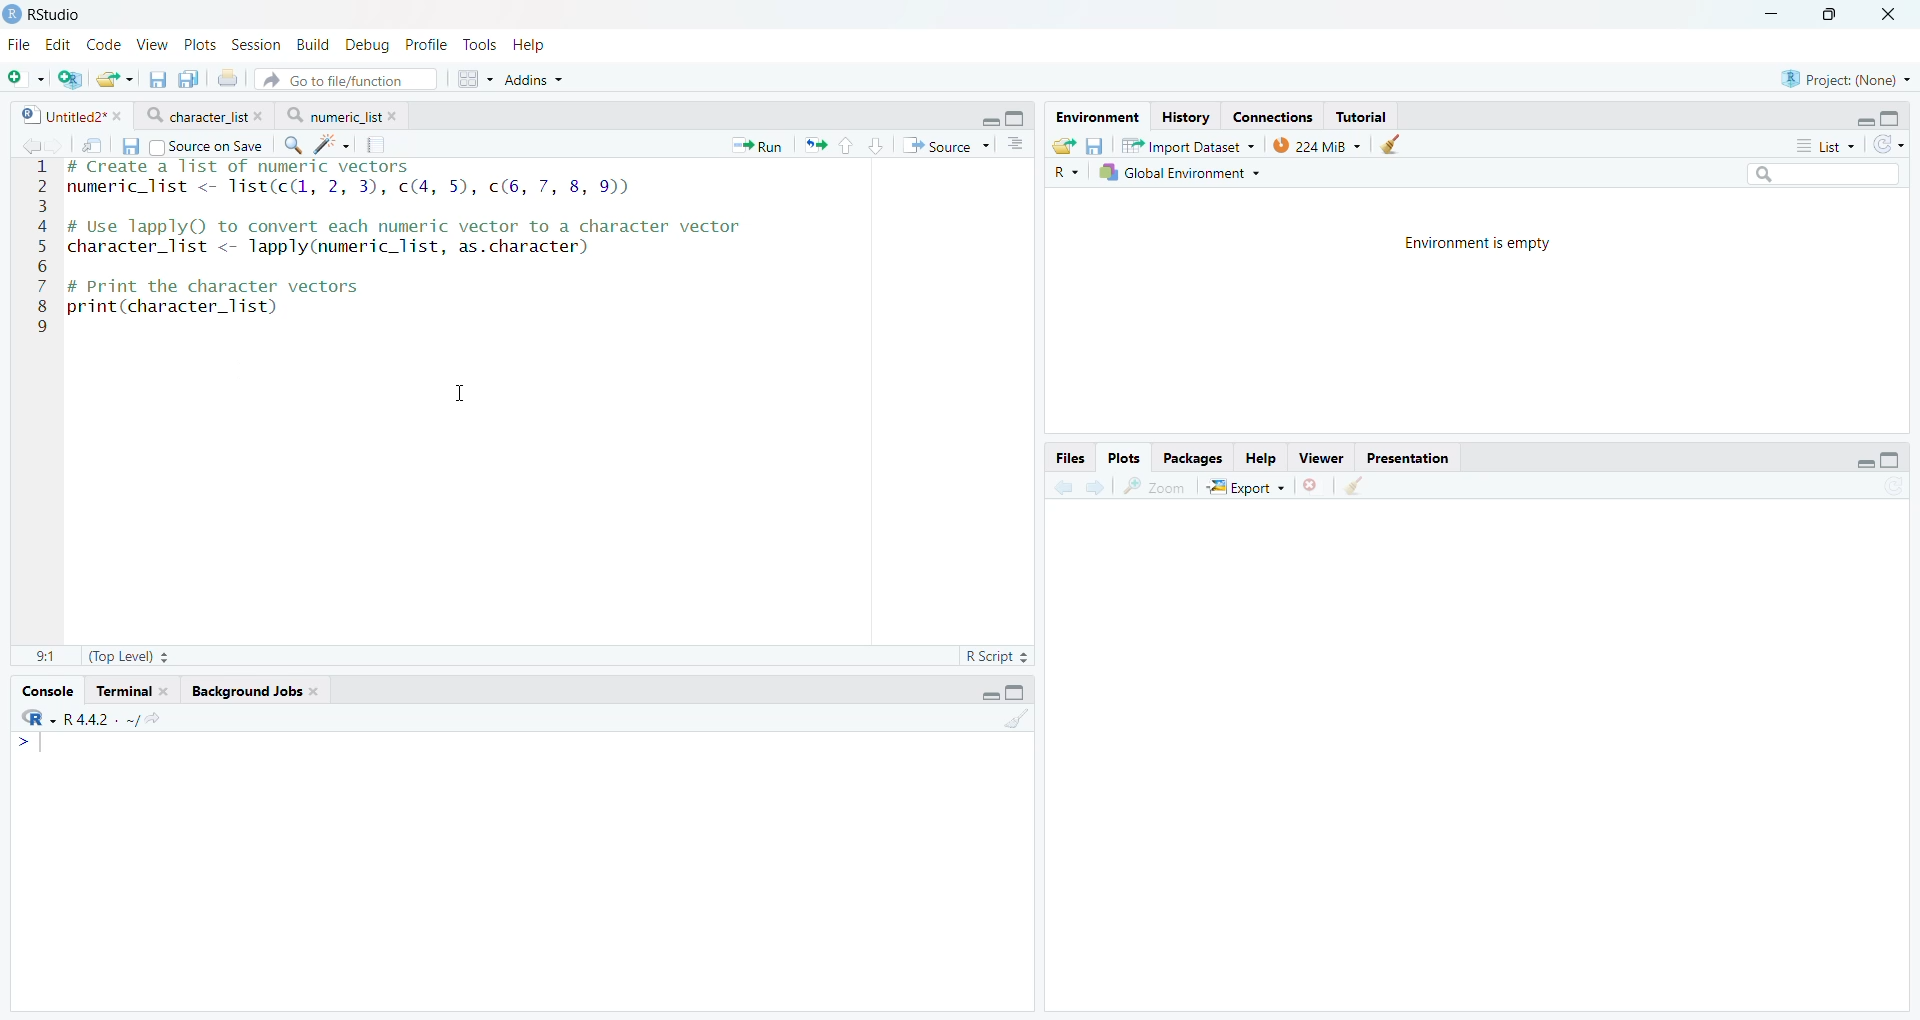  Describe the element at coordinates (1842, 78) in the screenshot. I see `Project: (None)` at that location.